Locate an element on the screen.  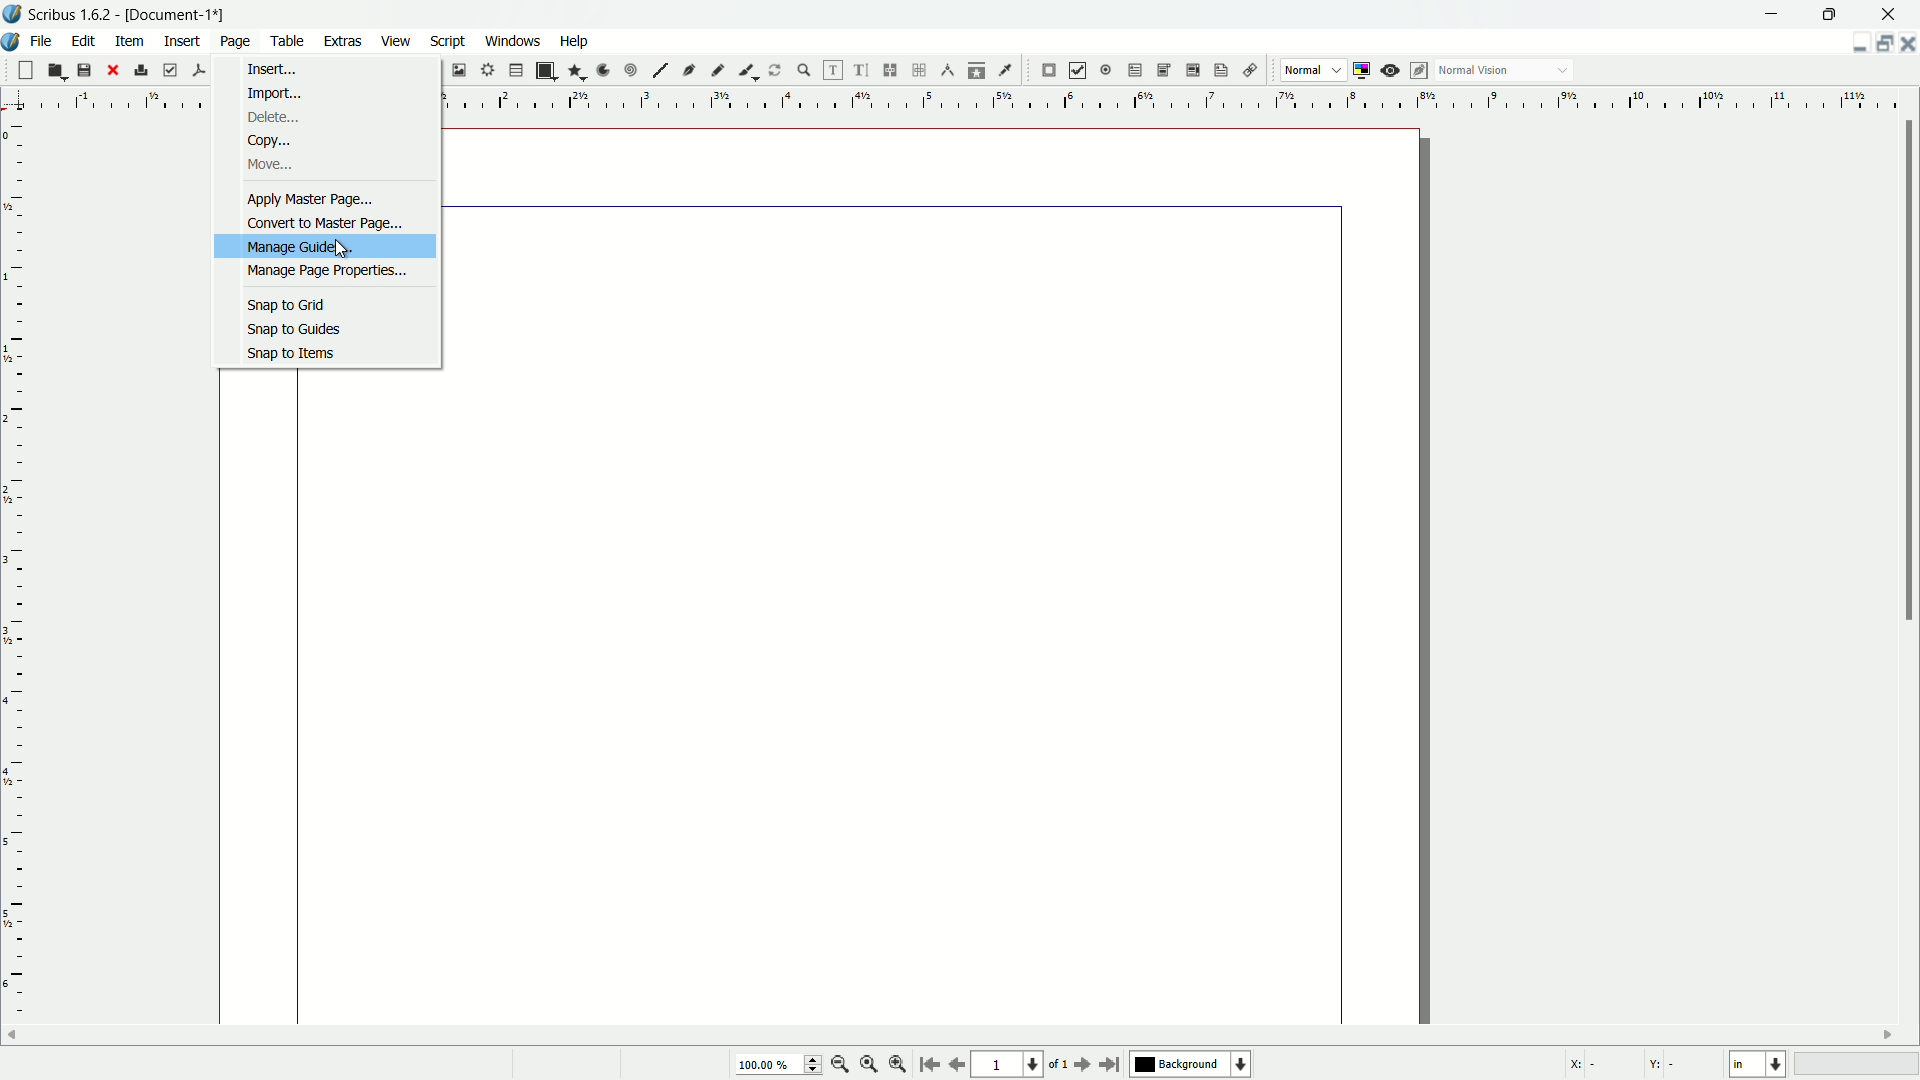
measuring scale is located at coordinates (1178, 102).